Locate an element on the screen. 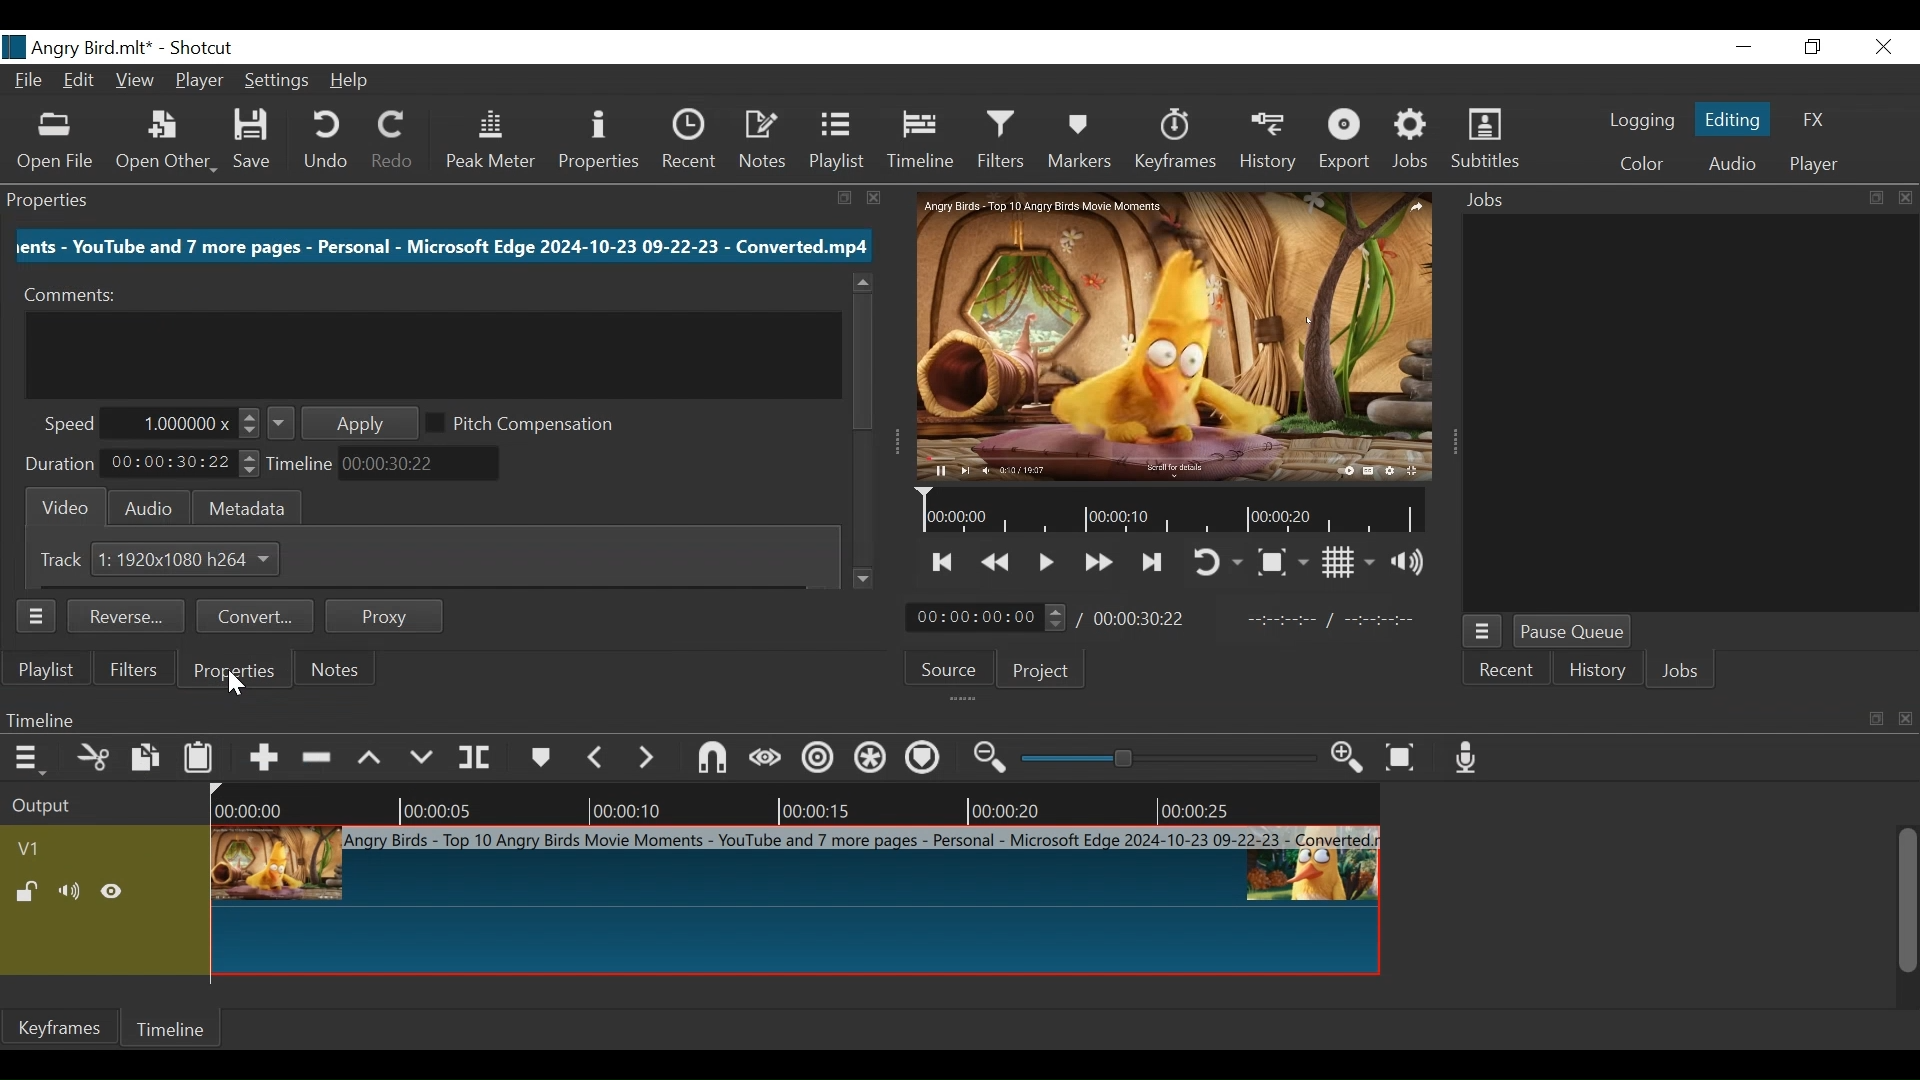 Image resolution: width=1920 pixels, height=1080 pixels. Shotcut is located at coordinates (200, 49).